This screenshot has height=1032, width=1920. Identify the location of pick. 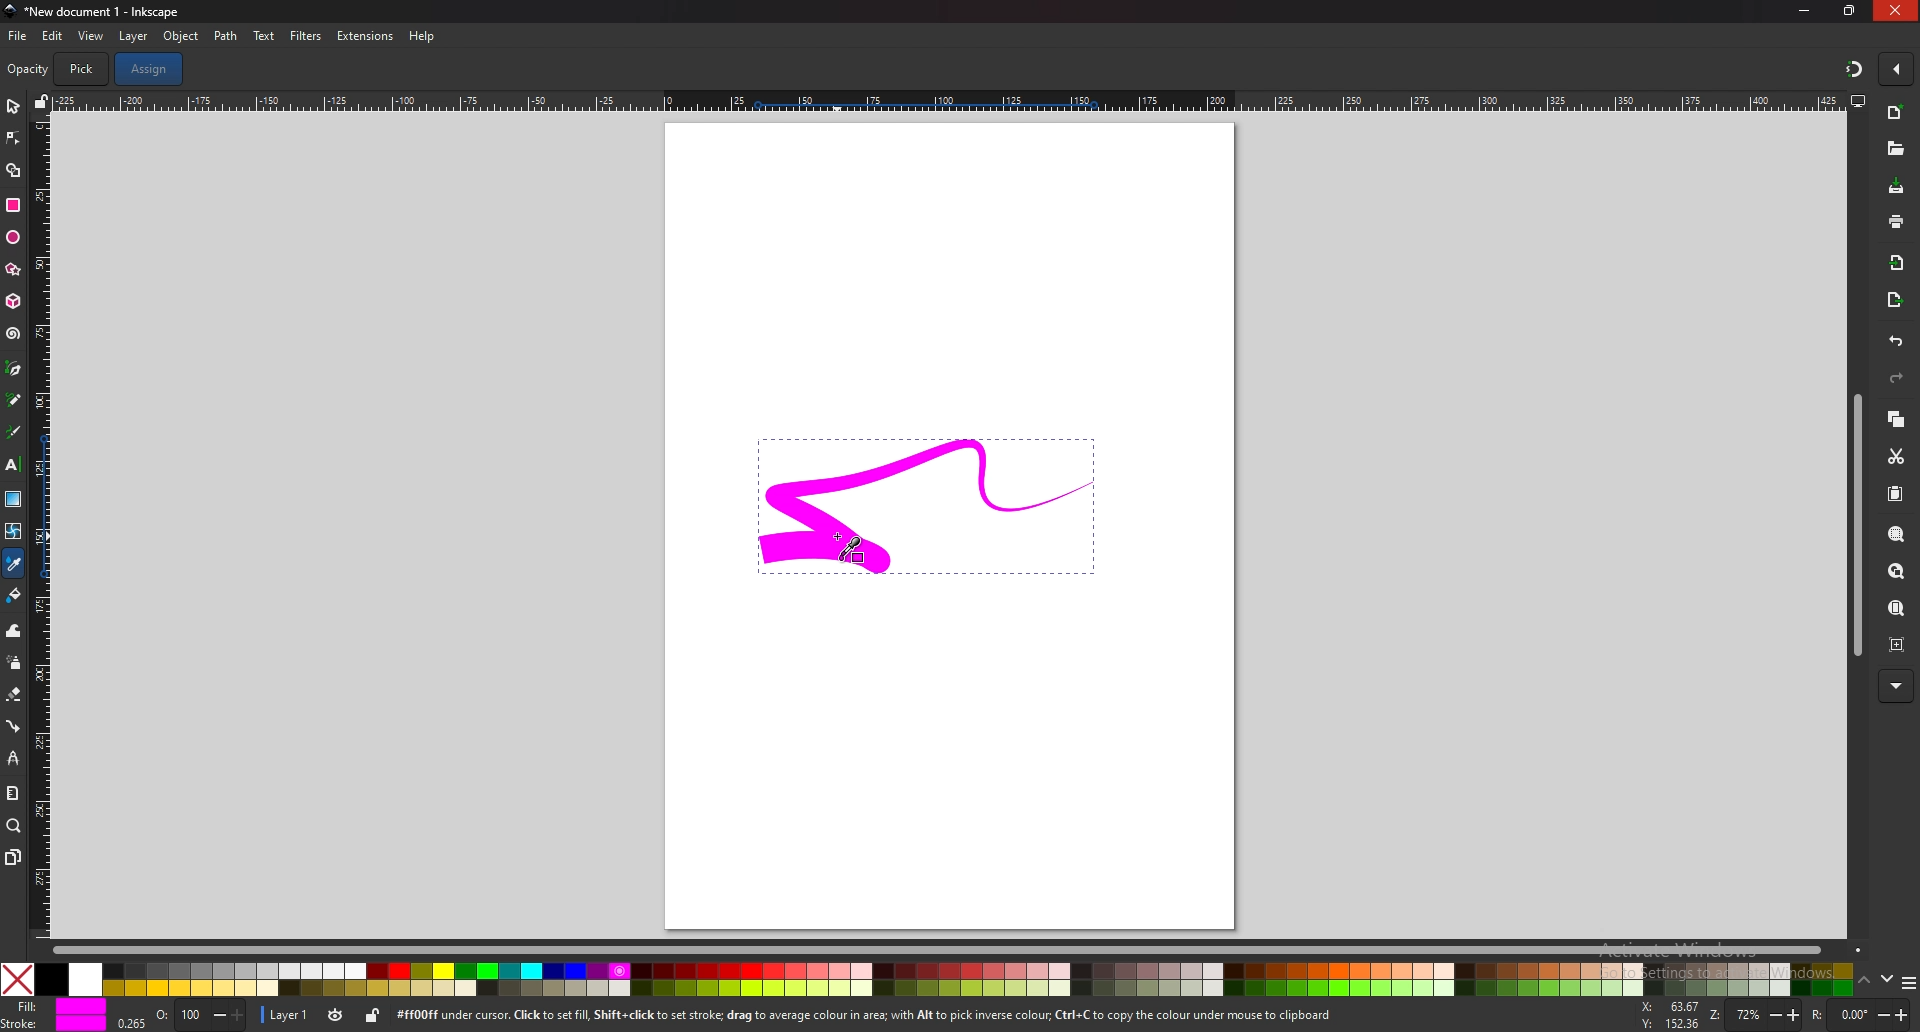
(81, 69).